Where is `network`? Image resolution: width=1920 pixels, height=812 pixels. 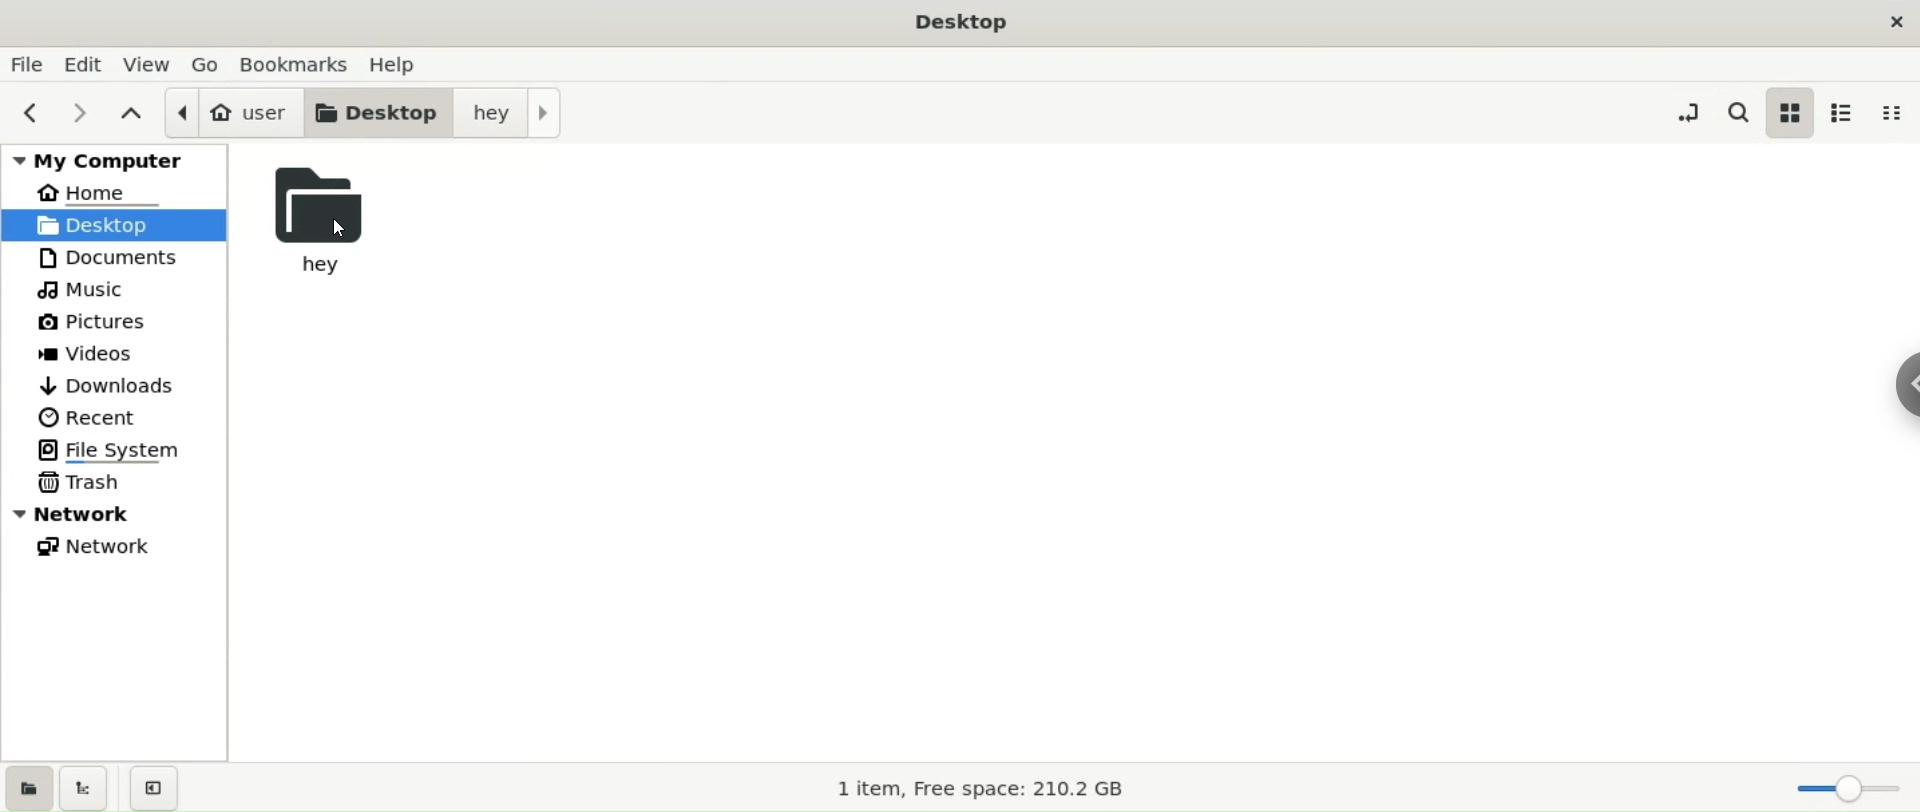
network is located at coordinates (112, 548).